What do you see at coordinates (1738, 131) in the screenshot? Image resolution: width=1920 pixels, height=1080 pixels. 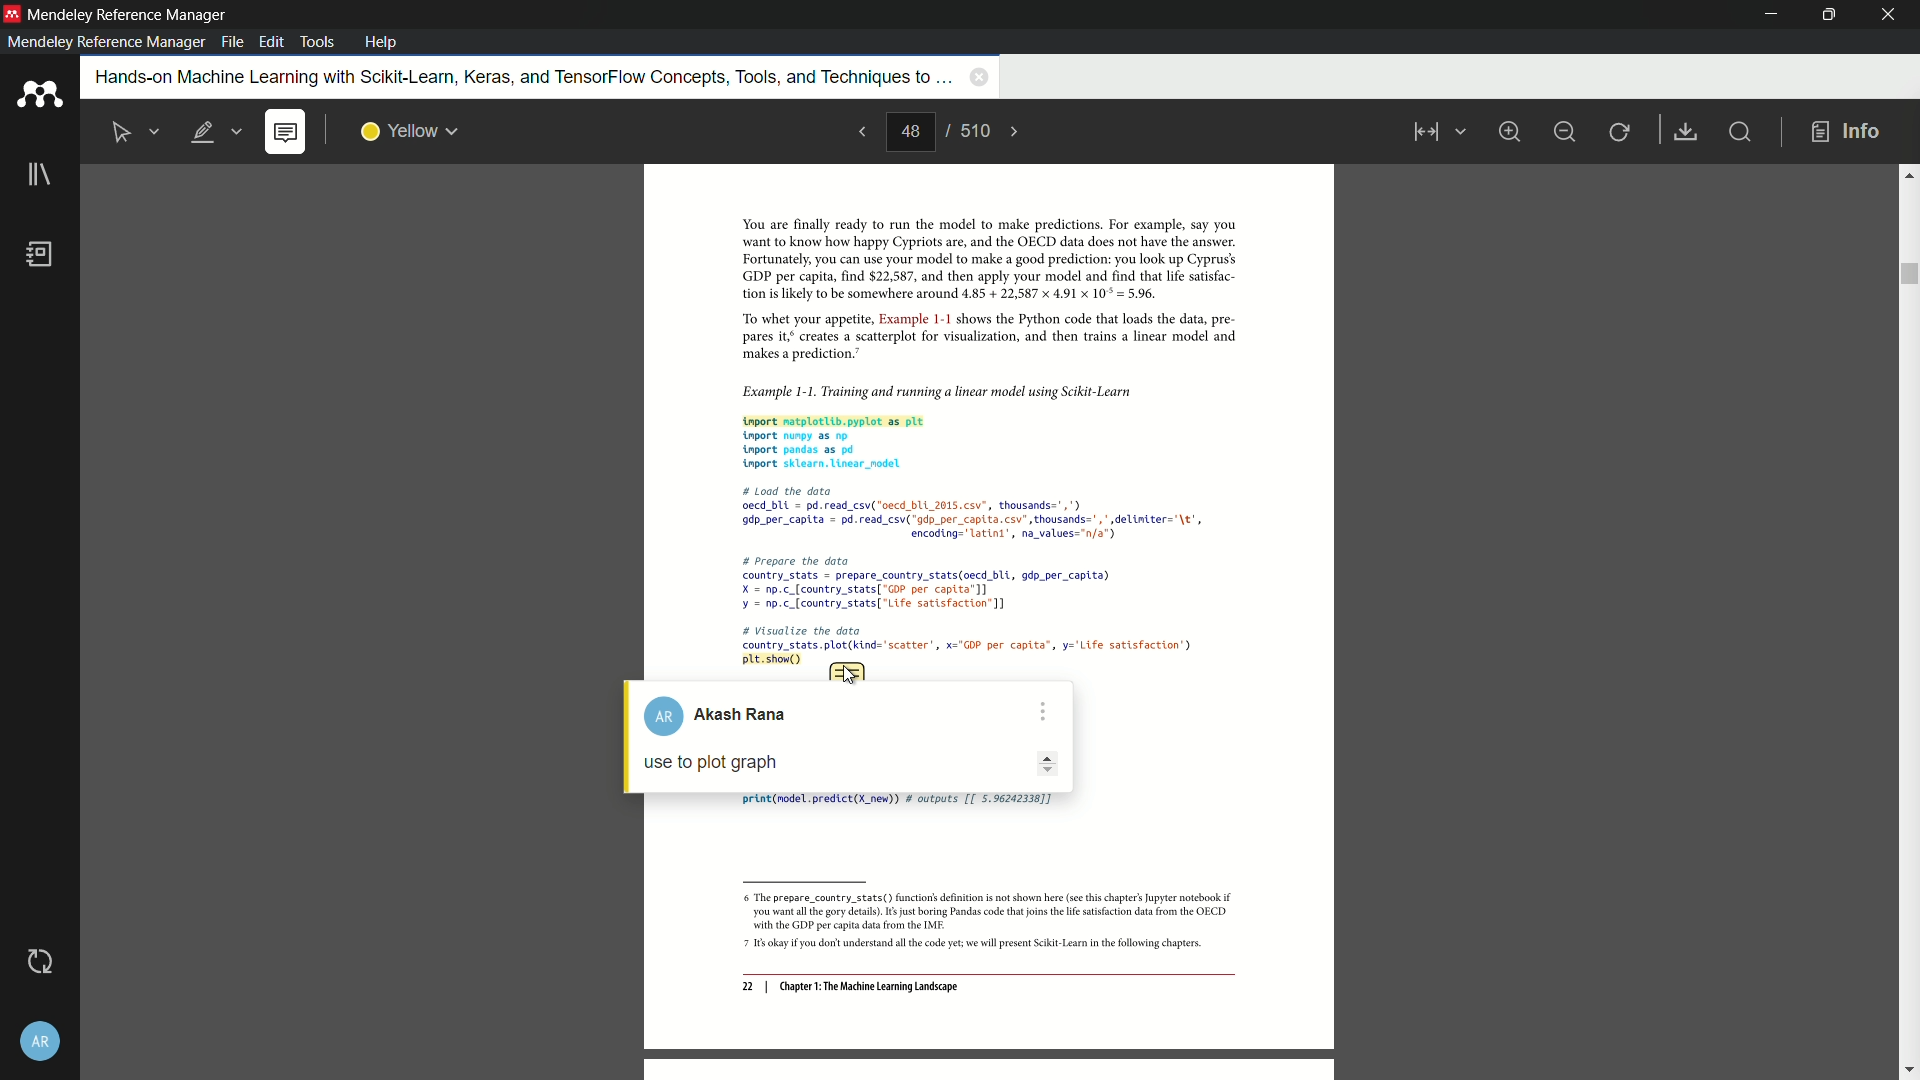 I see `find` at bounding box center [1738, 131].